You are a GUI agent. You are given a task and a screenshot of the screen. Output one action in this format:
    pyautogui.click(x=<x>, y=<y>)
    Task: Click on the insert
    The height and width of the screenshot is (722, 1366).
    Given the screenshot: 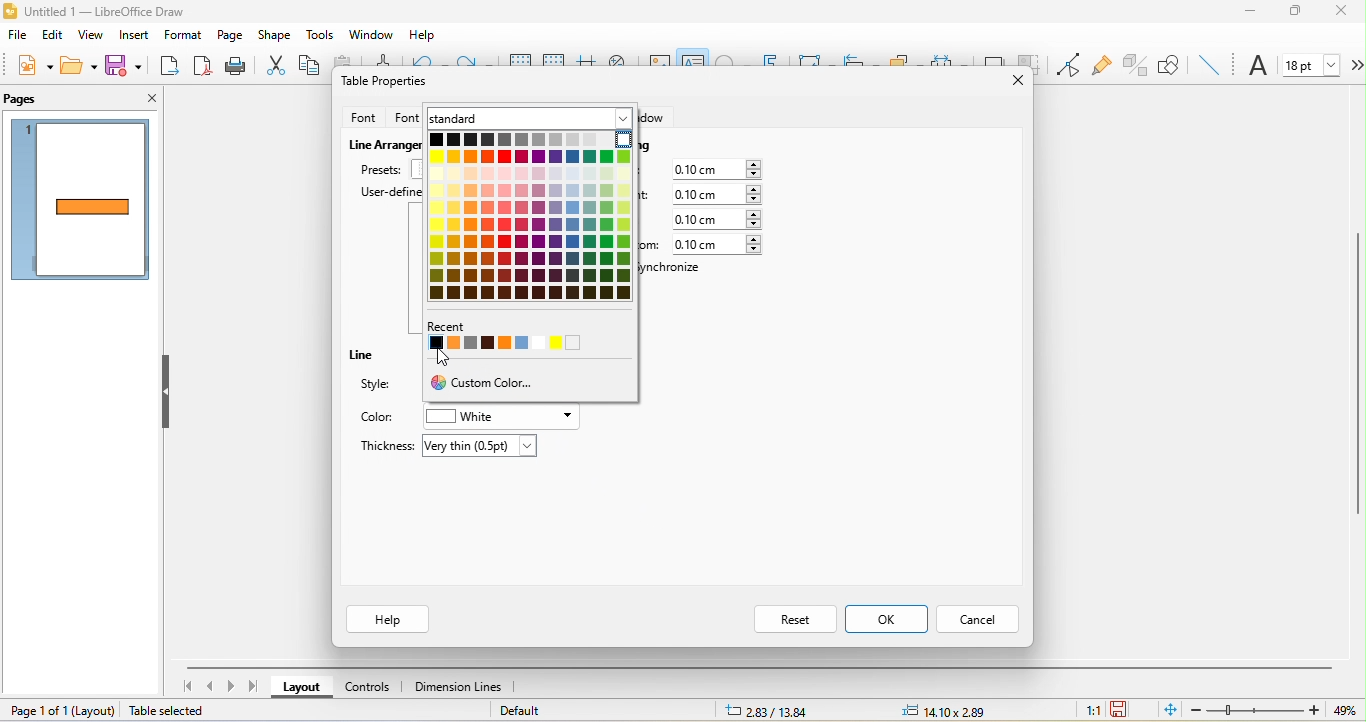 What is the action you would take?
    pyautogui.click(x=133, y=37)
    